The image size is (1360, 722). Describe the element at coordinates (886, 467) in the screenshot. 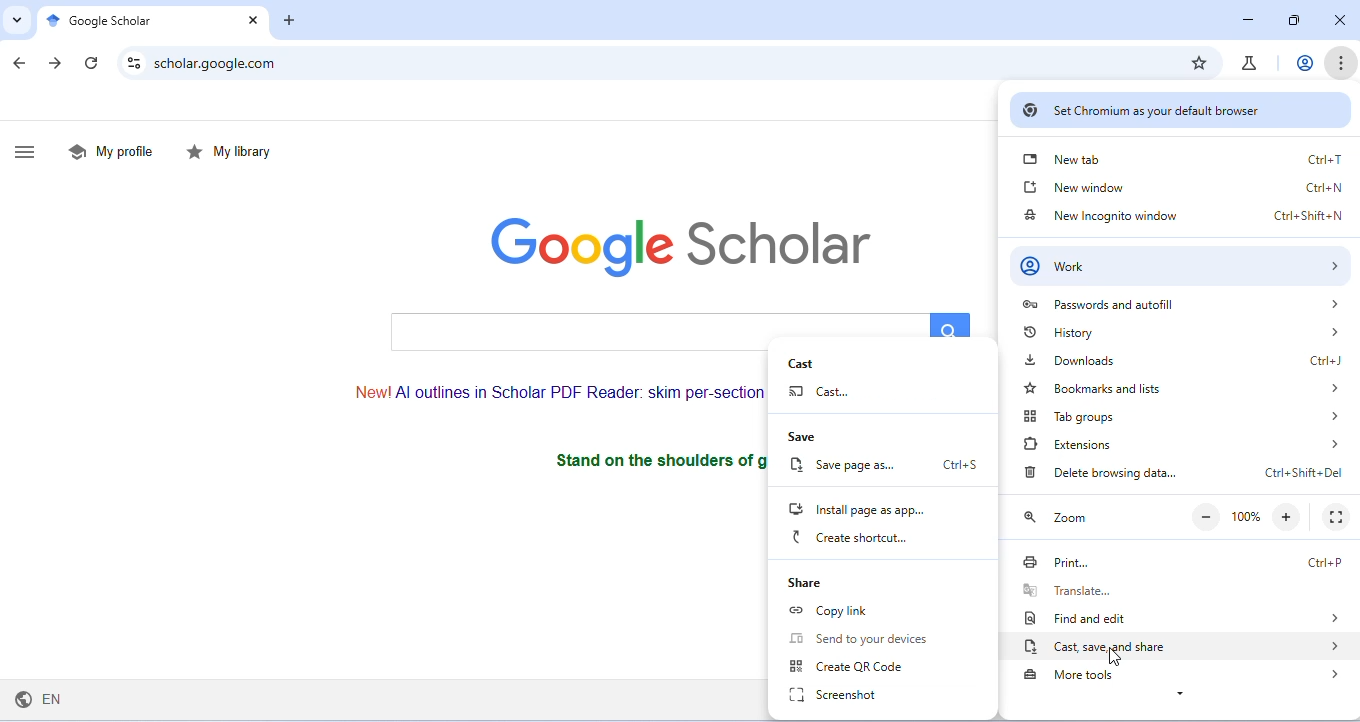

I see `save page as` at that location.